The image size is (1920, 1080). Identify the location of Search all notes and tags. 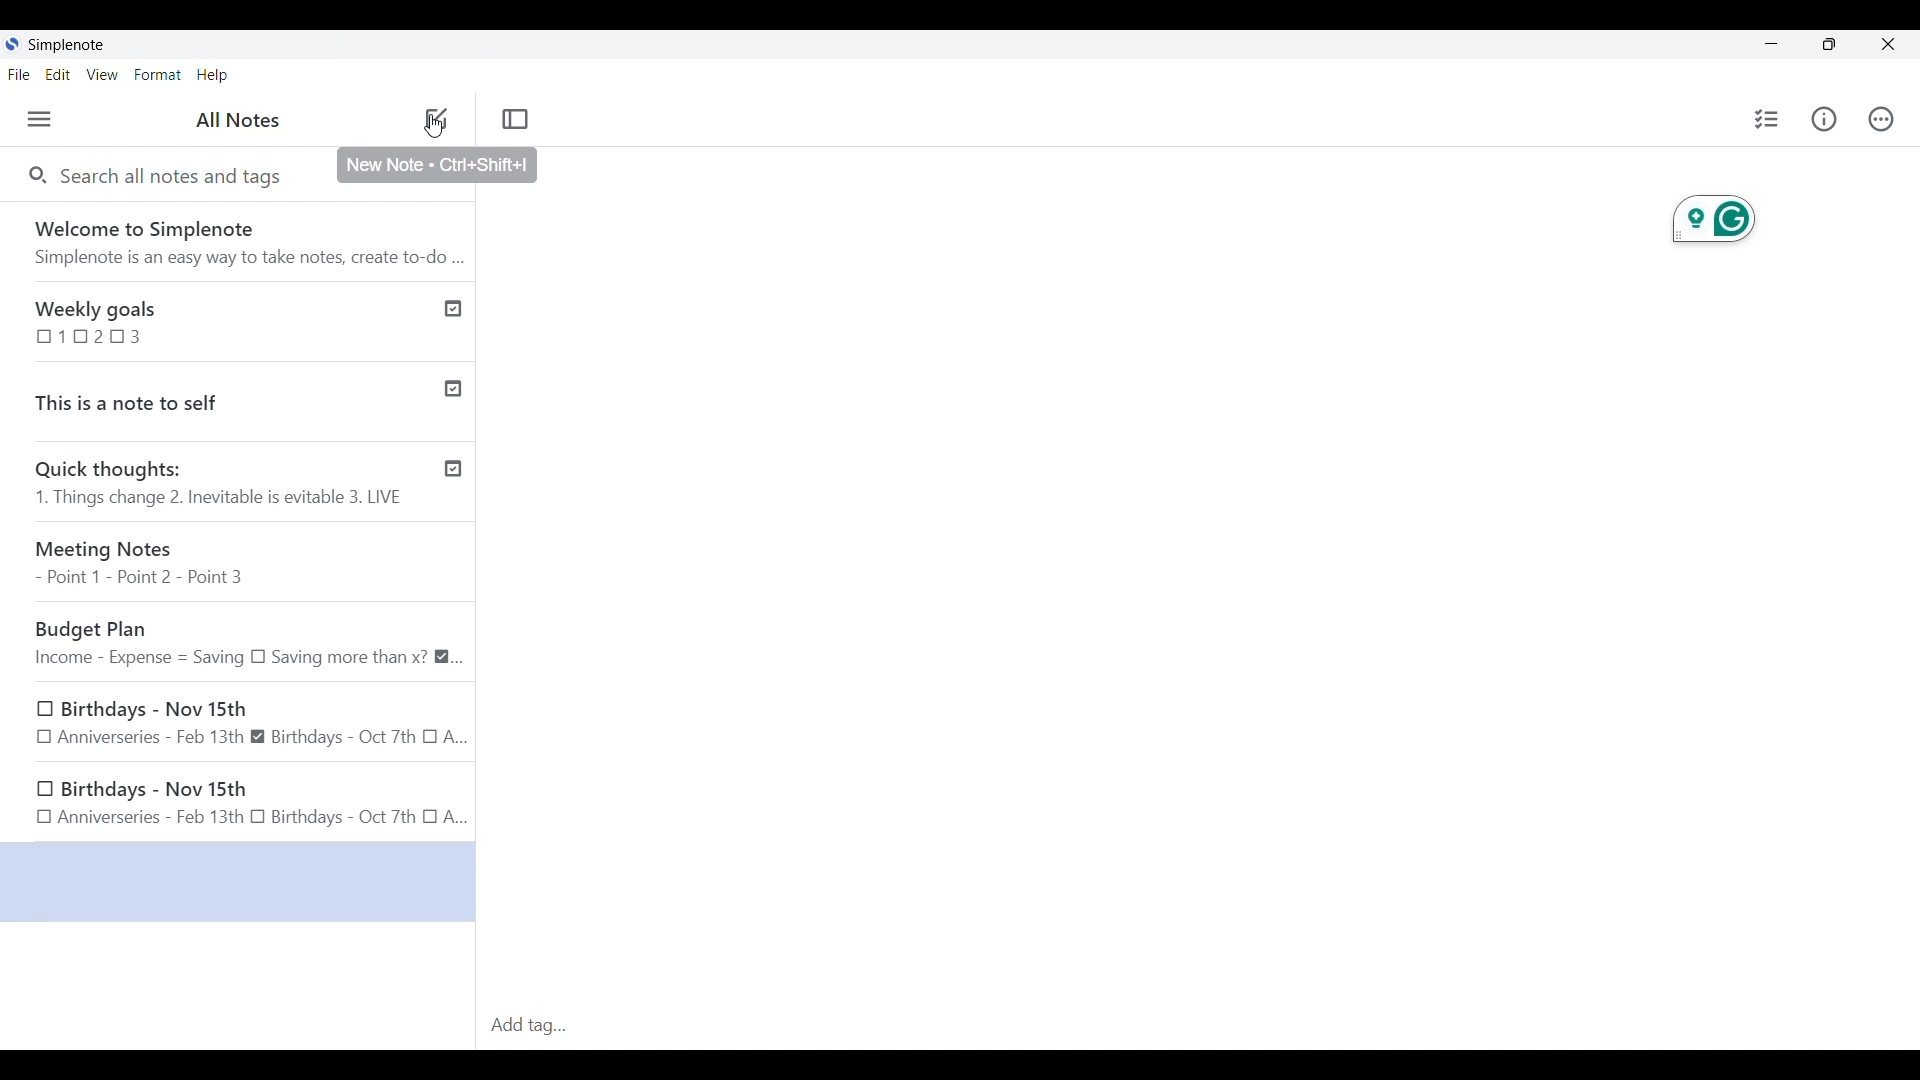
(179, 177).